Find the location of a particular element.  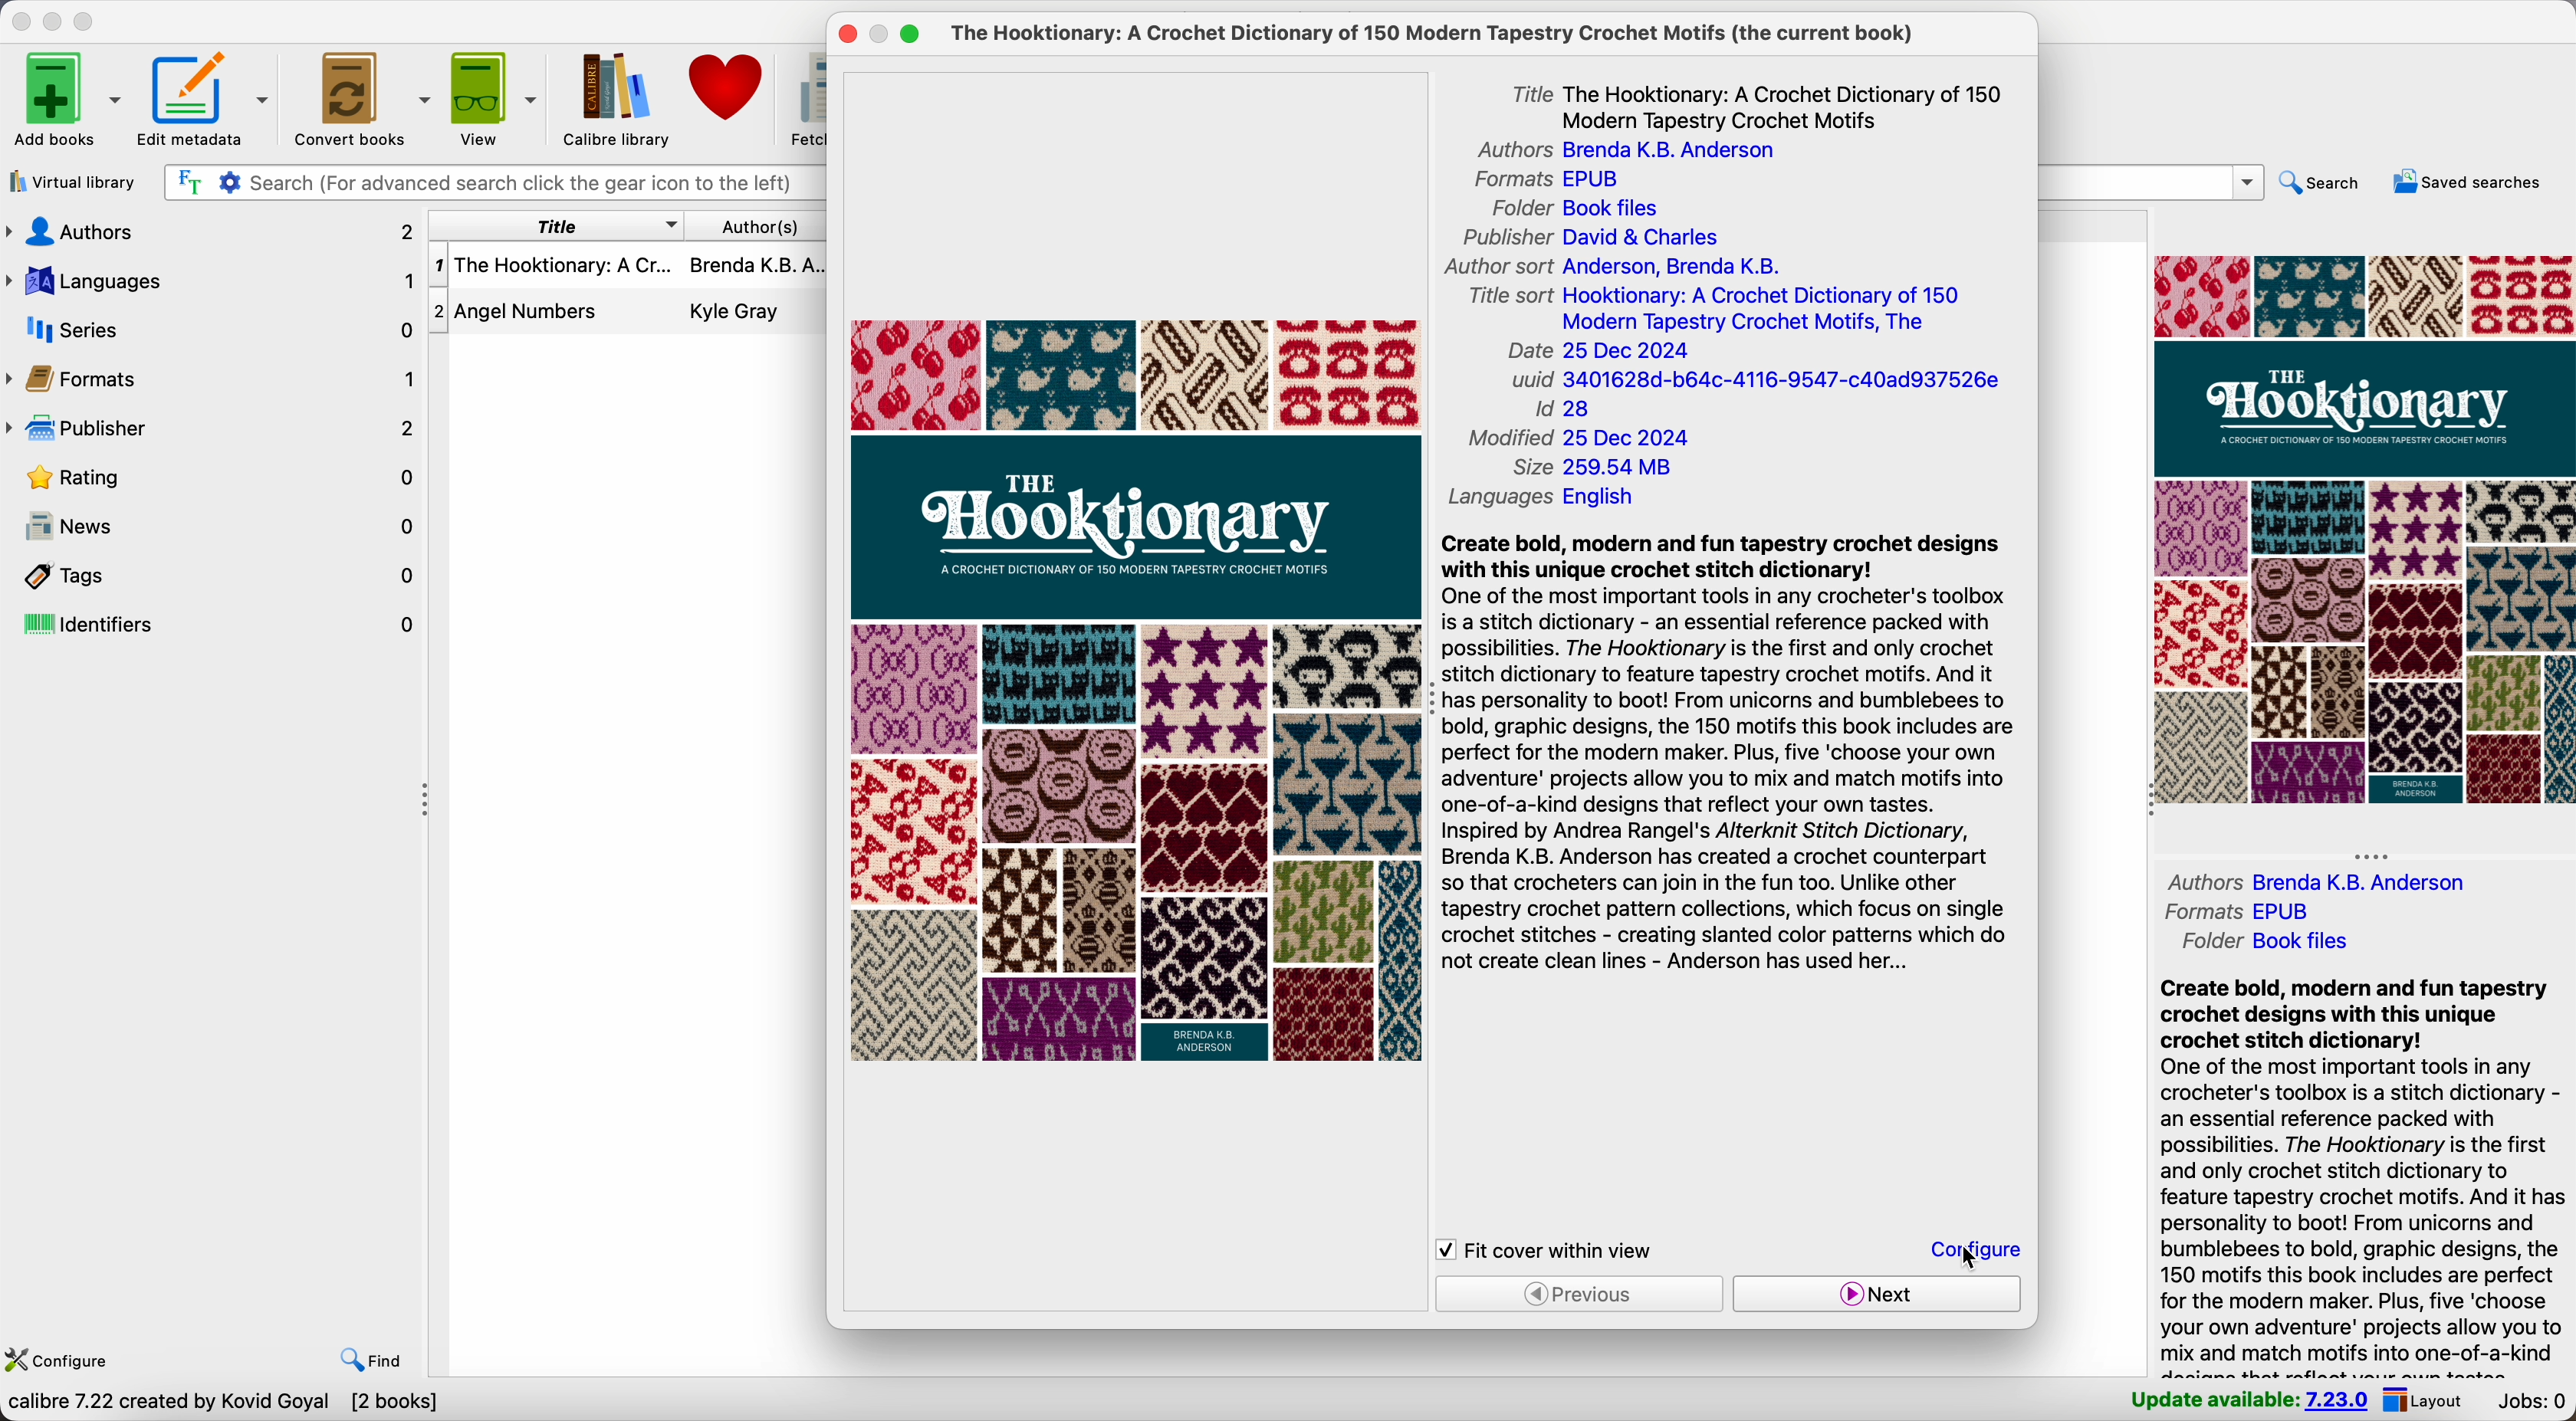

configure is located at coordinates (56, 1362).